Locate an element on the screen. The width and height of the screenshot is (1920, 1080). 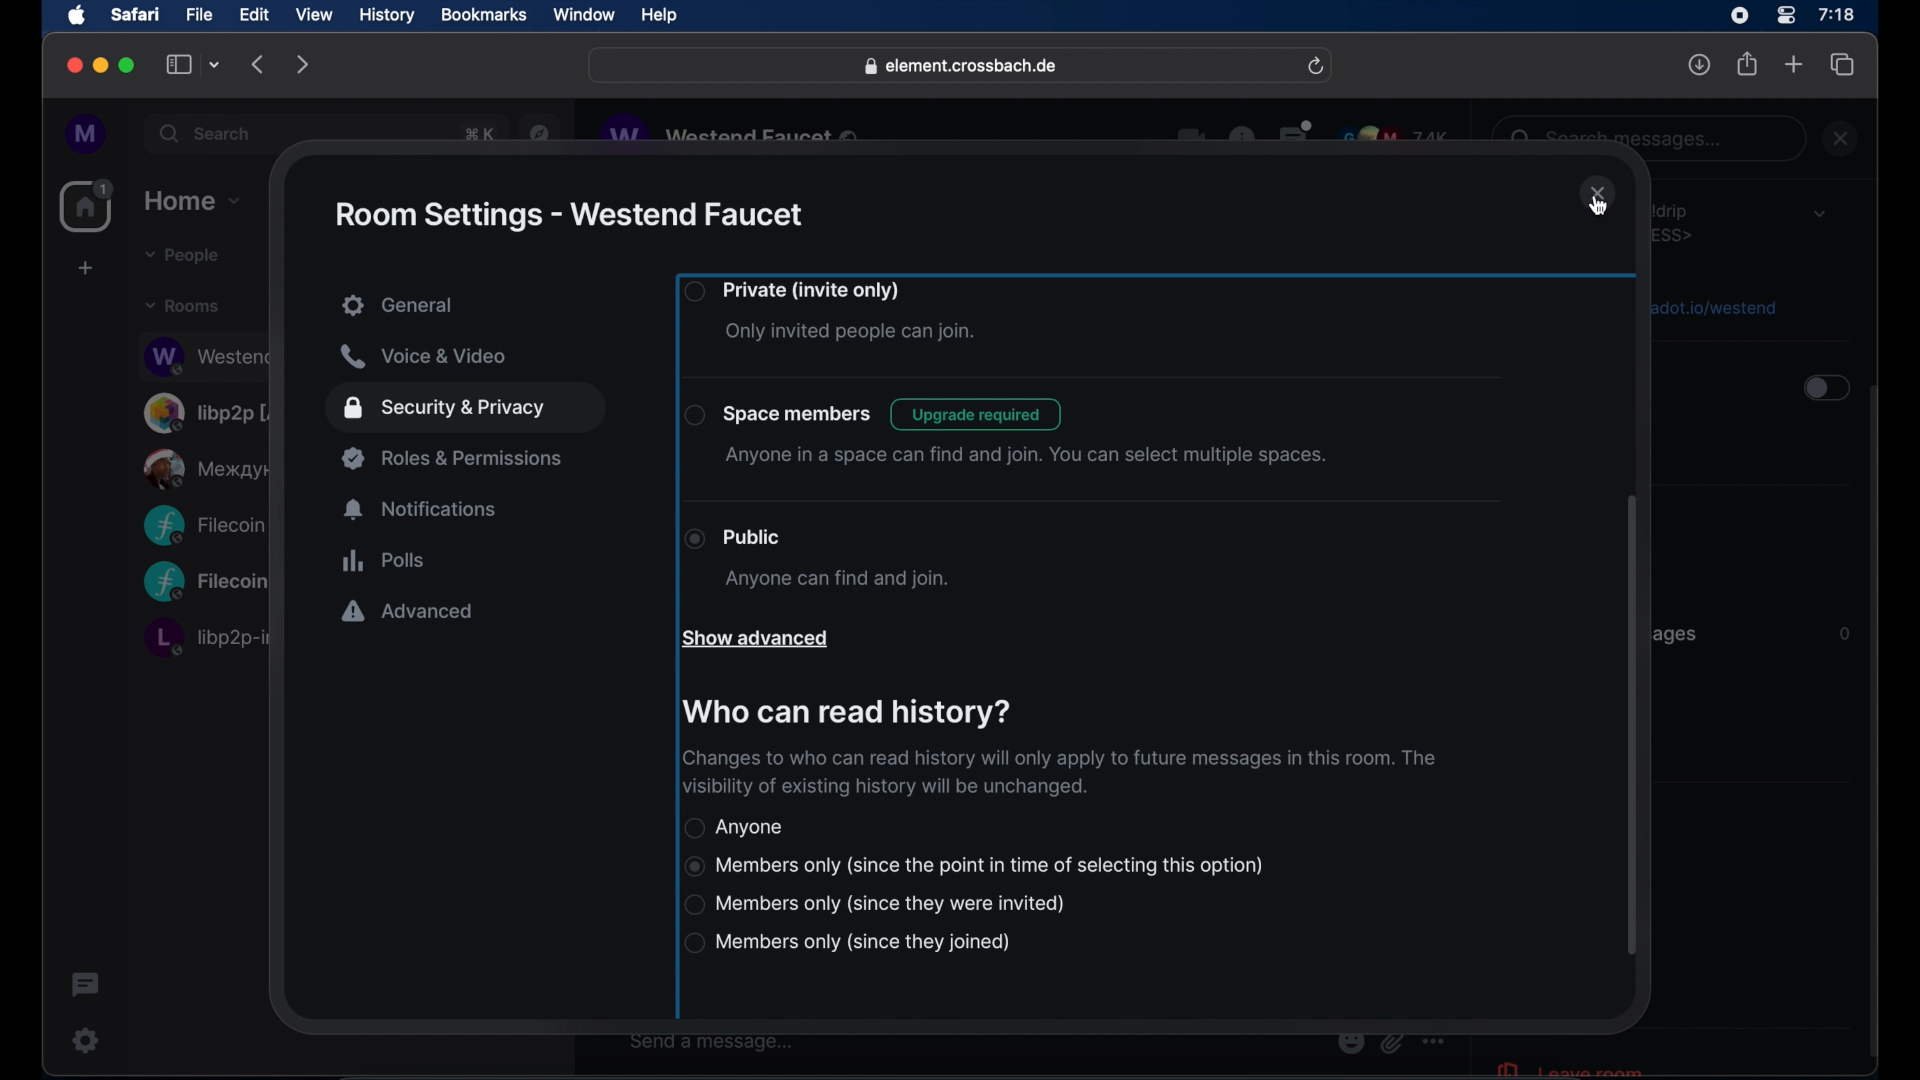
obscure is located at coordinates (1678, 634).